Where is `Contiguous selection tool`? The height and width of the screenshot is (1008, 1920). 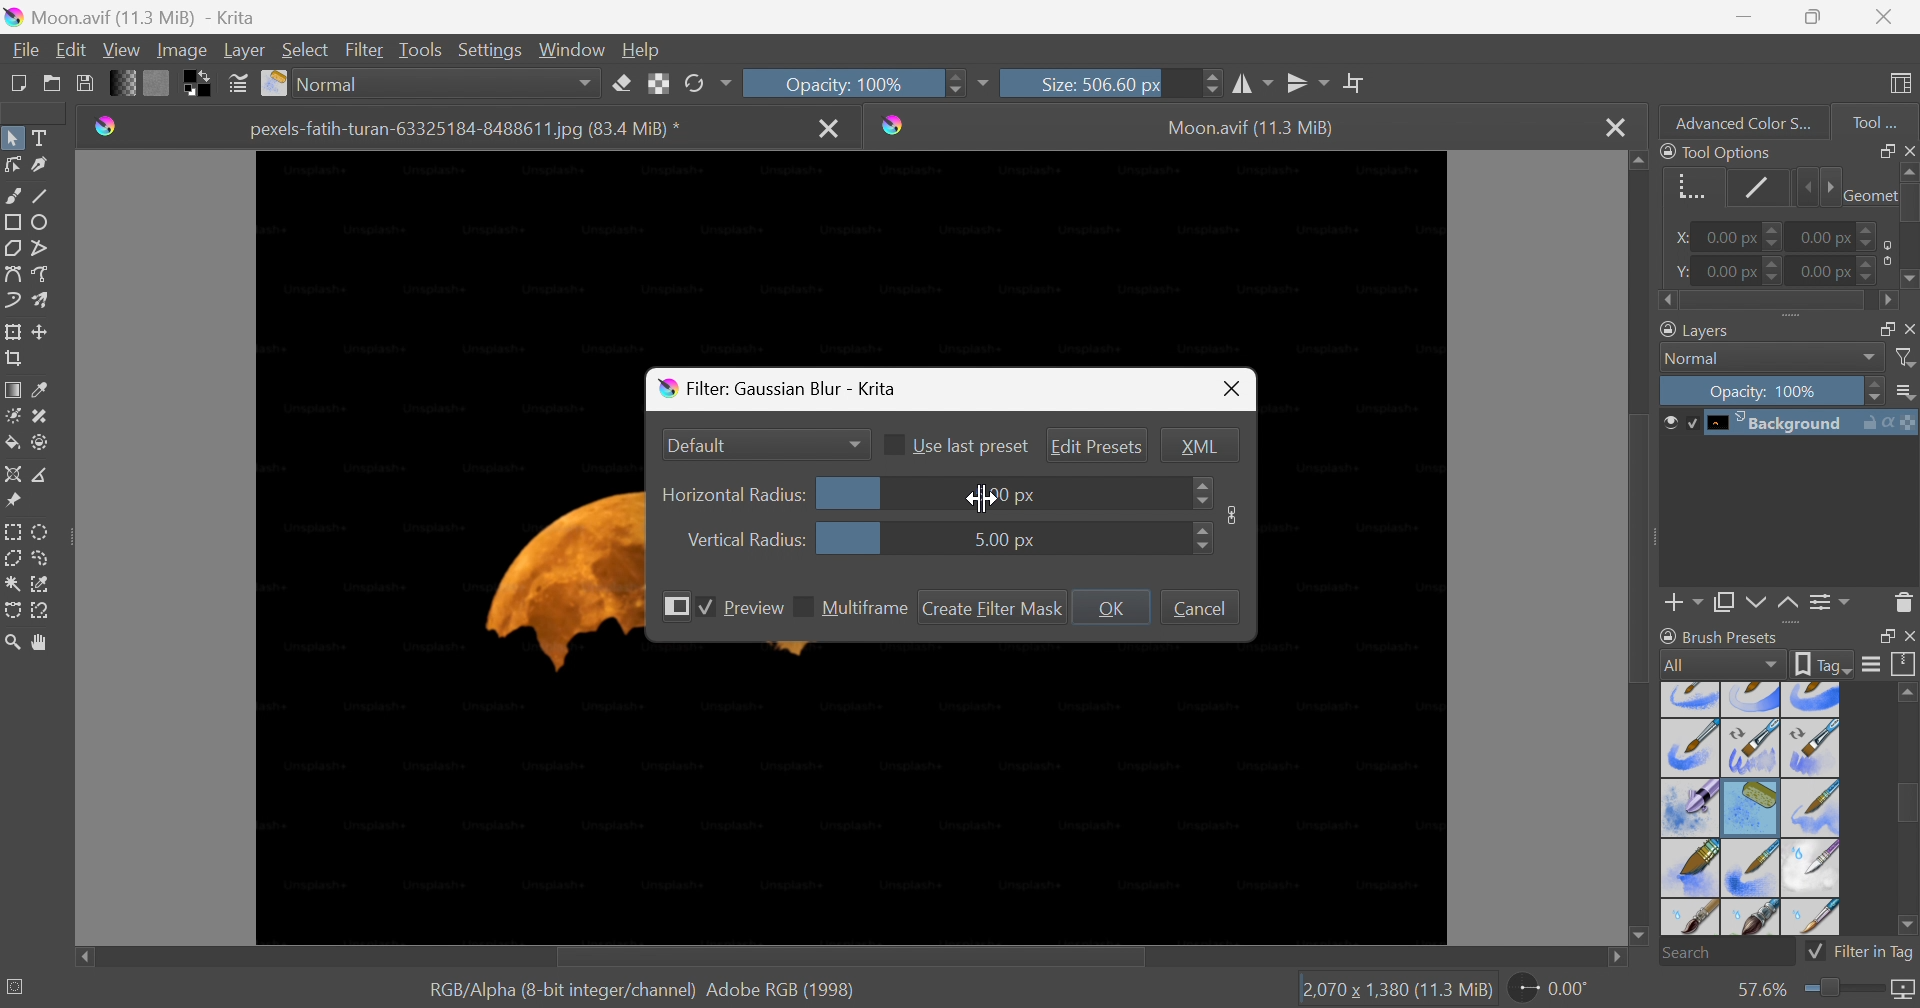 Contiguous selection tool is located at coordinates (13, 585).